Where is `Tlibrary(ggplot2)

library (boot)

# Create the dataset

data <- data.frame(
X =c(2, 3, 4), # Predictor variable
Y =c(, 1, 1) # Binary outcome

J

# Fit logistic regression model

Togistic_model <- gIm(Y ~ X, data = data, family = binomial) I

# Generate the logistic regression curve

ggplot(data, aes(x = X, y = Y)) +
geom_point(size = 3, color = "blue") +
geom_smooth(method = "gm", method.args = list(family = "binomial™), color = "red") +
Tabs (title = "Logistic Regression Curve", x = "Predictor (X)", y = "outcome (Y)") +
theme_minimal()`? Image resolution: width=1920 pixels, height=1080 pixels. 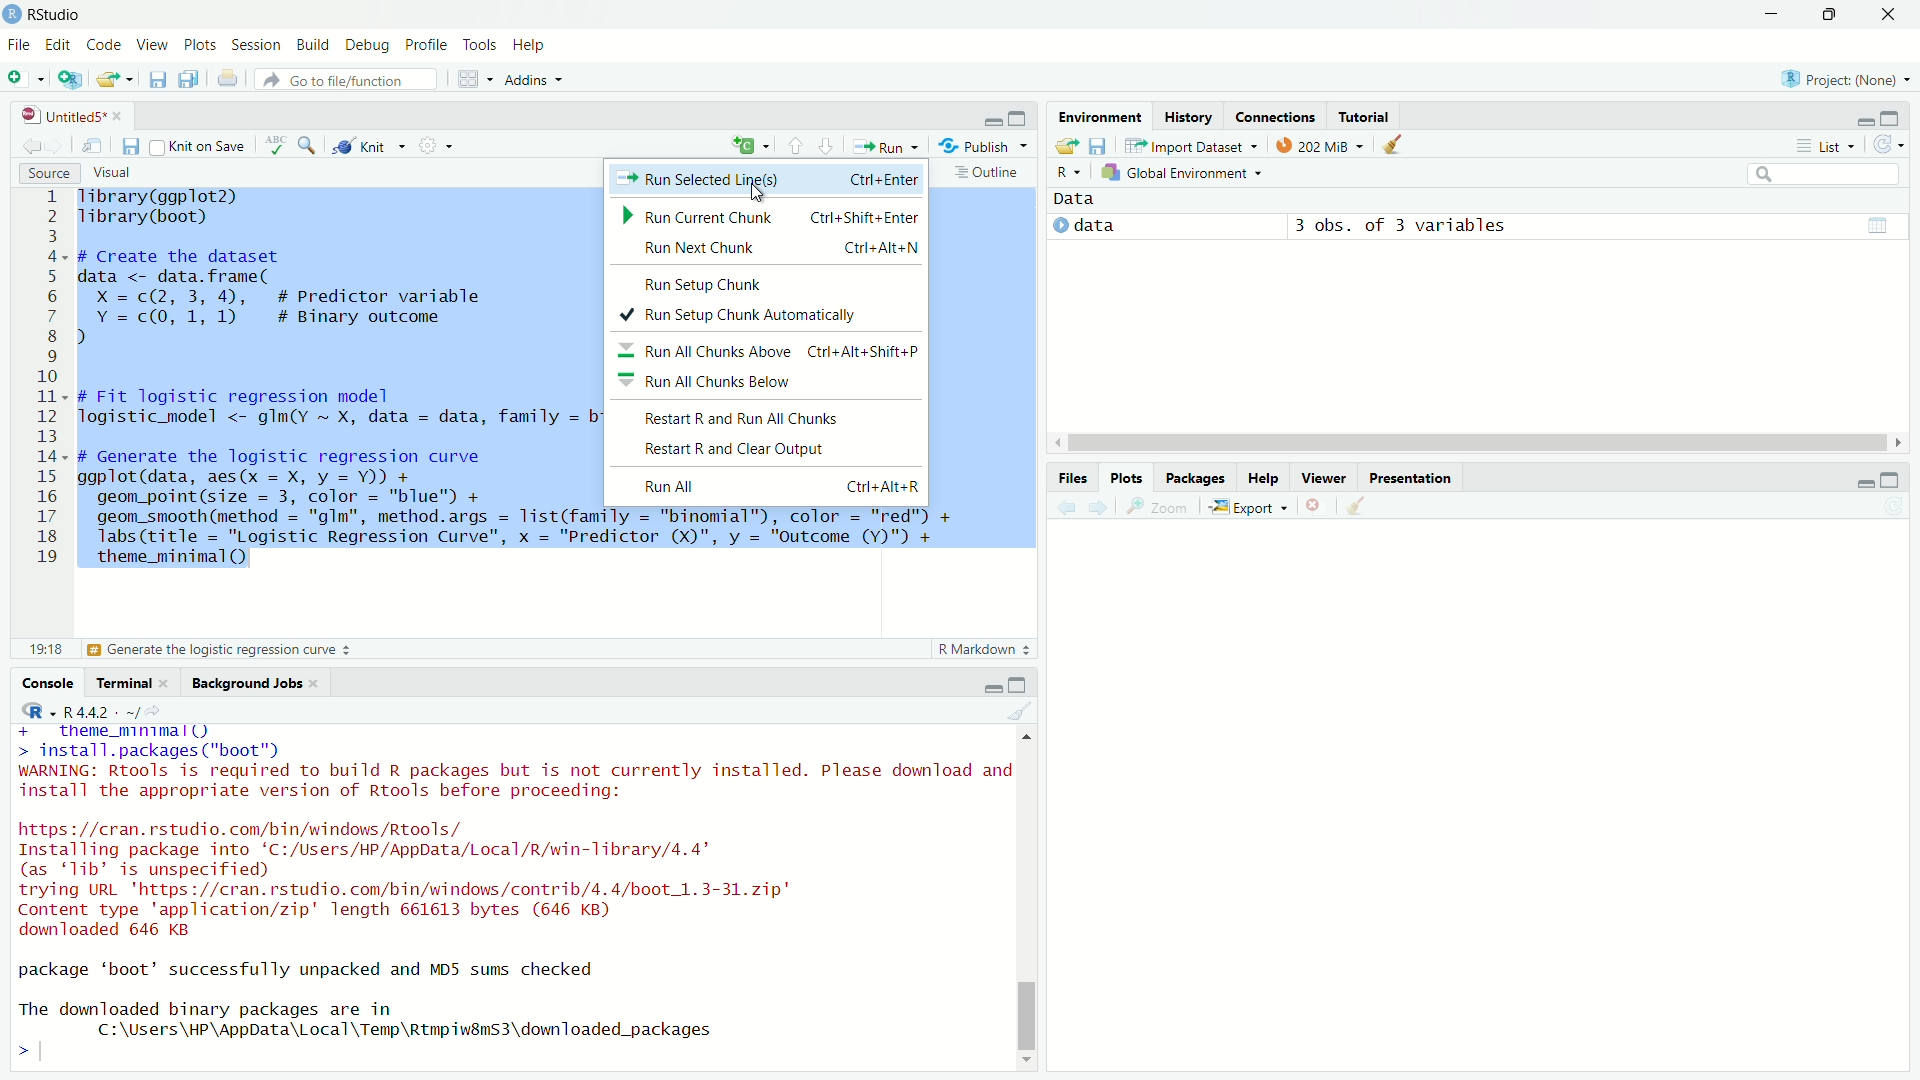
Tlibrary(ggplot2)

library (boot)

# Create the dataset

data <- data.frame(
X =c(2, 3, 4), # Predictor variable
Y =c(, 1, 1) # Binary outcome

J

# Fit logistic regression model

Togistic_model <- gIm(Y ~ X, data = data, family = binomial) I

# Generate the logistic regression curve

ggplot(data, aes(x = X, y = Y)) +
geom_point(size = 3, color = "blue") +
geom_smooth(method = "gm", method.args = list(family = "binomial™), color = "red") +
Tabs (title = "Logistic Regression Curve", x = "Predictor (X)", y = "outcome (Y)") +
theme_minimal() is located at coordinates (339, 386).